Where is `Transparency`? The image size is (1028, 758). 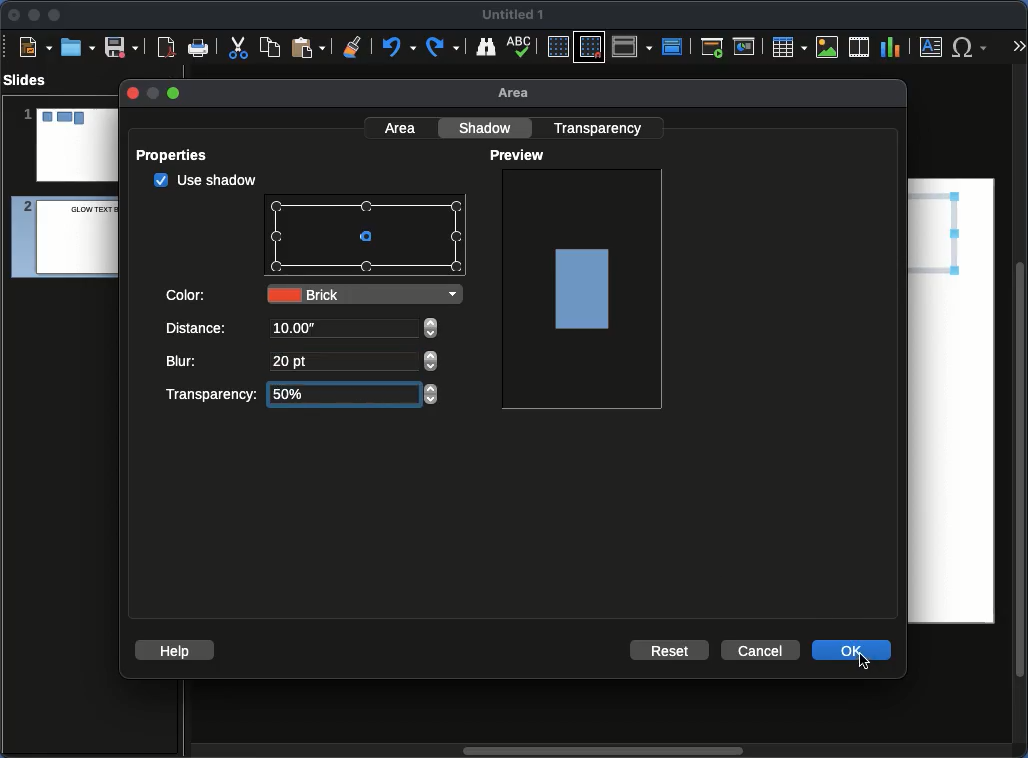 Transparency is located at coordinates (601, 127).